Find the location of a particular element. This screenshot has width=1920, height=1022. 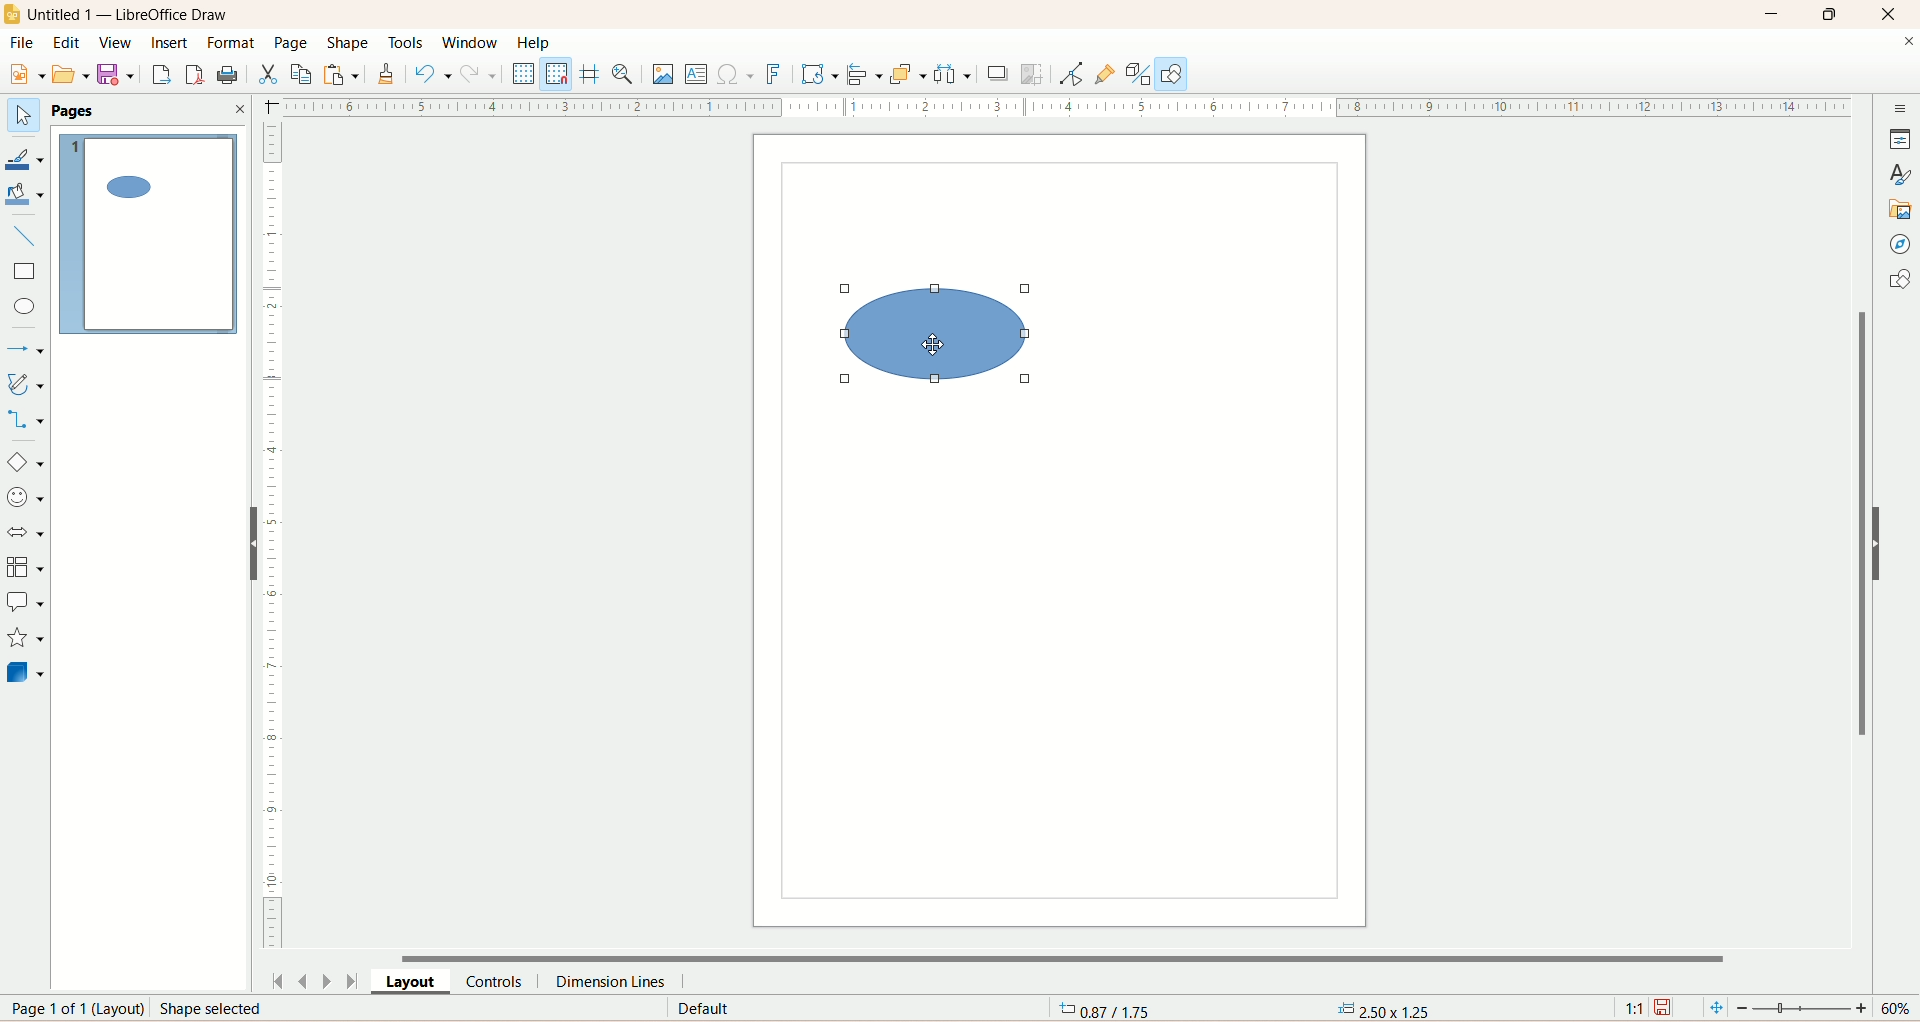

export directly as PDF is located at coordinates (196, 74).